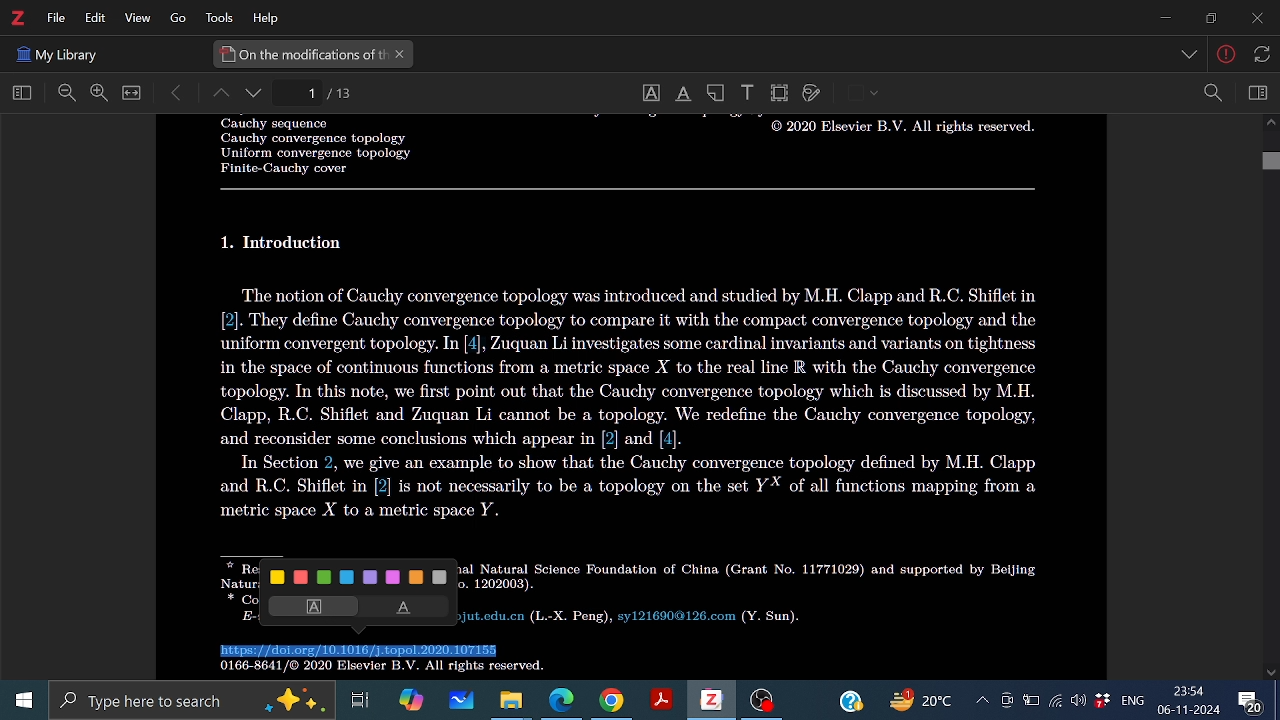  What do you see at coordinates (1031, 701) in the screenshot?
I see `Batttery` at bounding box center [1031, 701].